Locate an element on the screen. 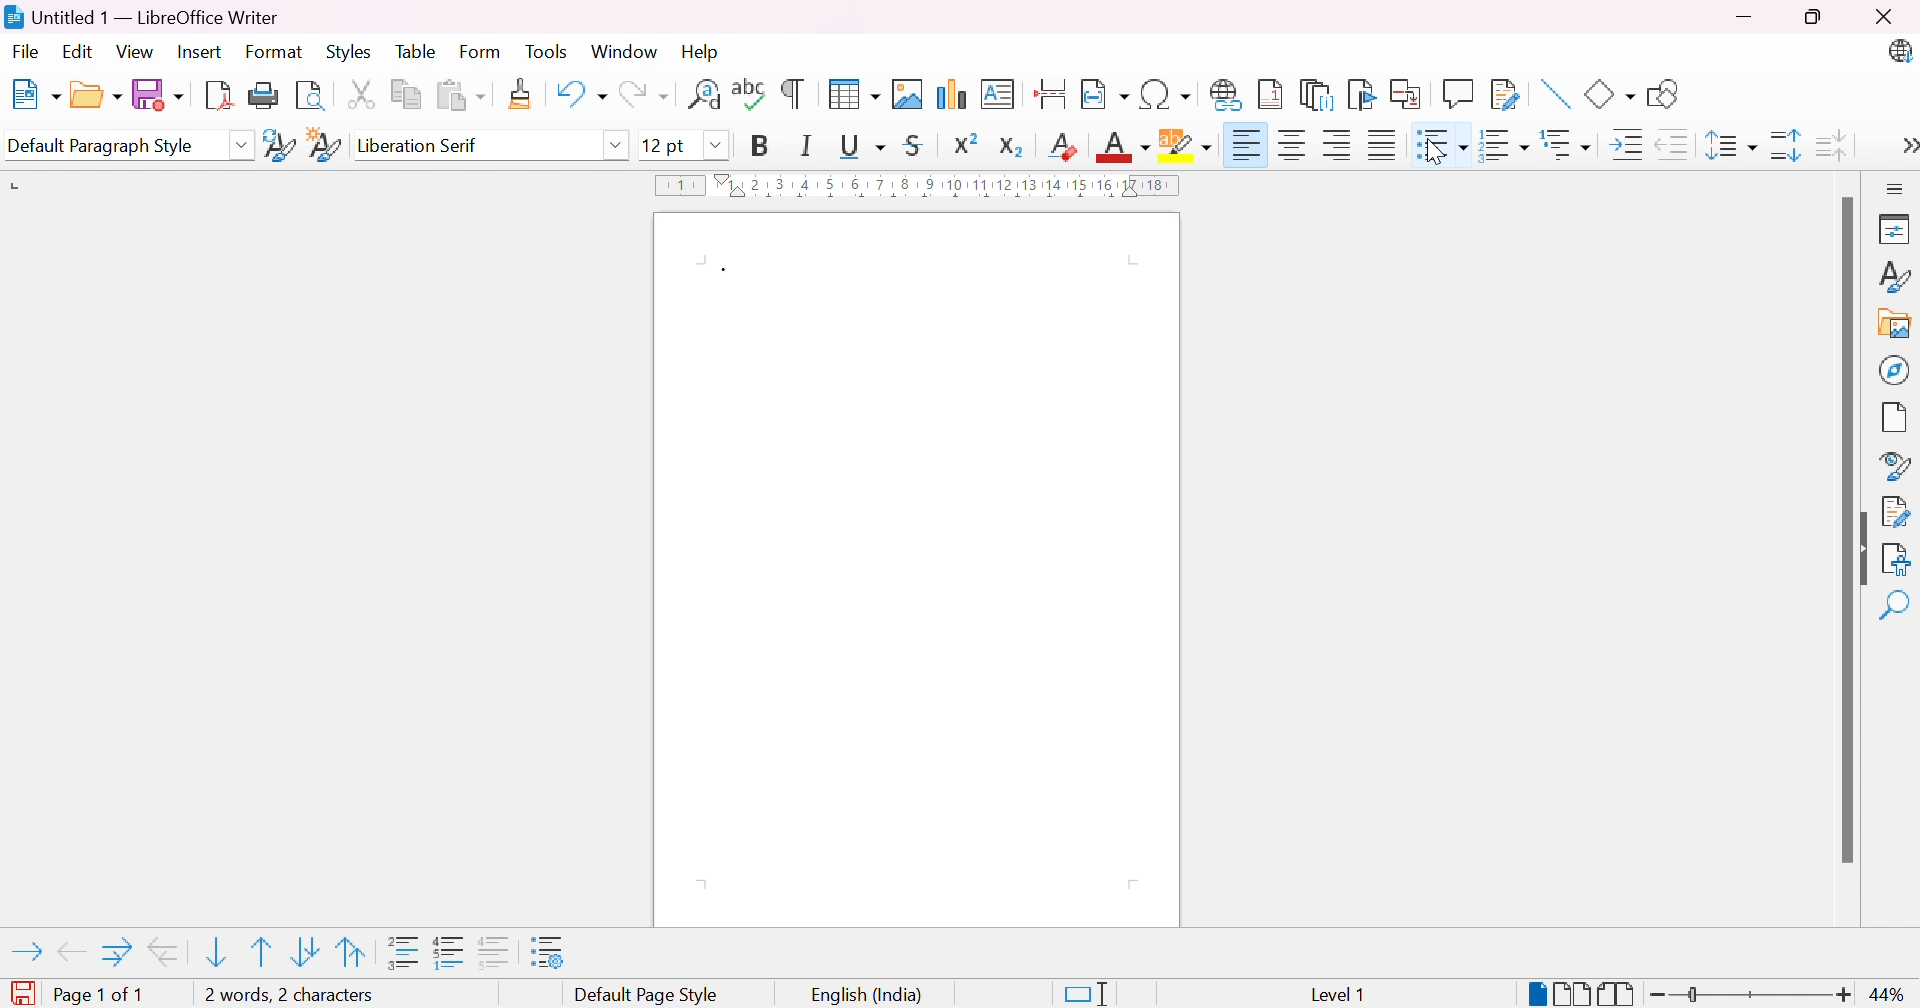 The image size is (1920, 1008). Cut is located at coordinates (366, 96).